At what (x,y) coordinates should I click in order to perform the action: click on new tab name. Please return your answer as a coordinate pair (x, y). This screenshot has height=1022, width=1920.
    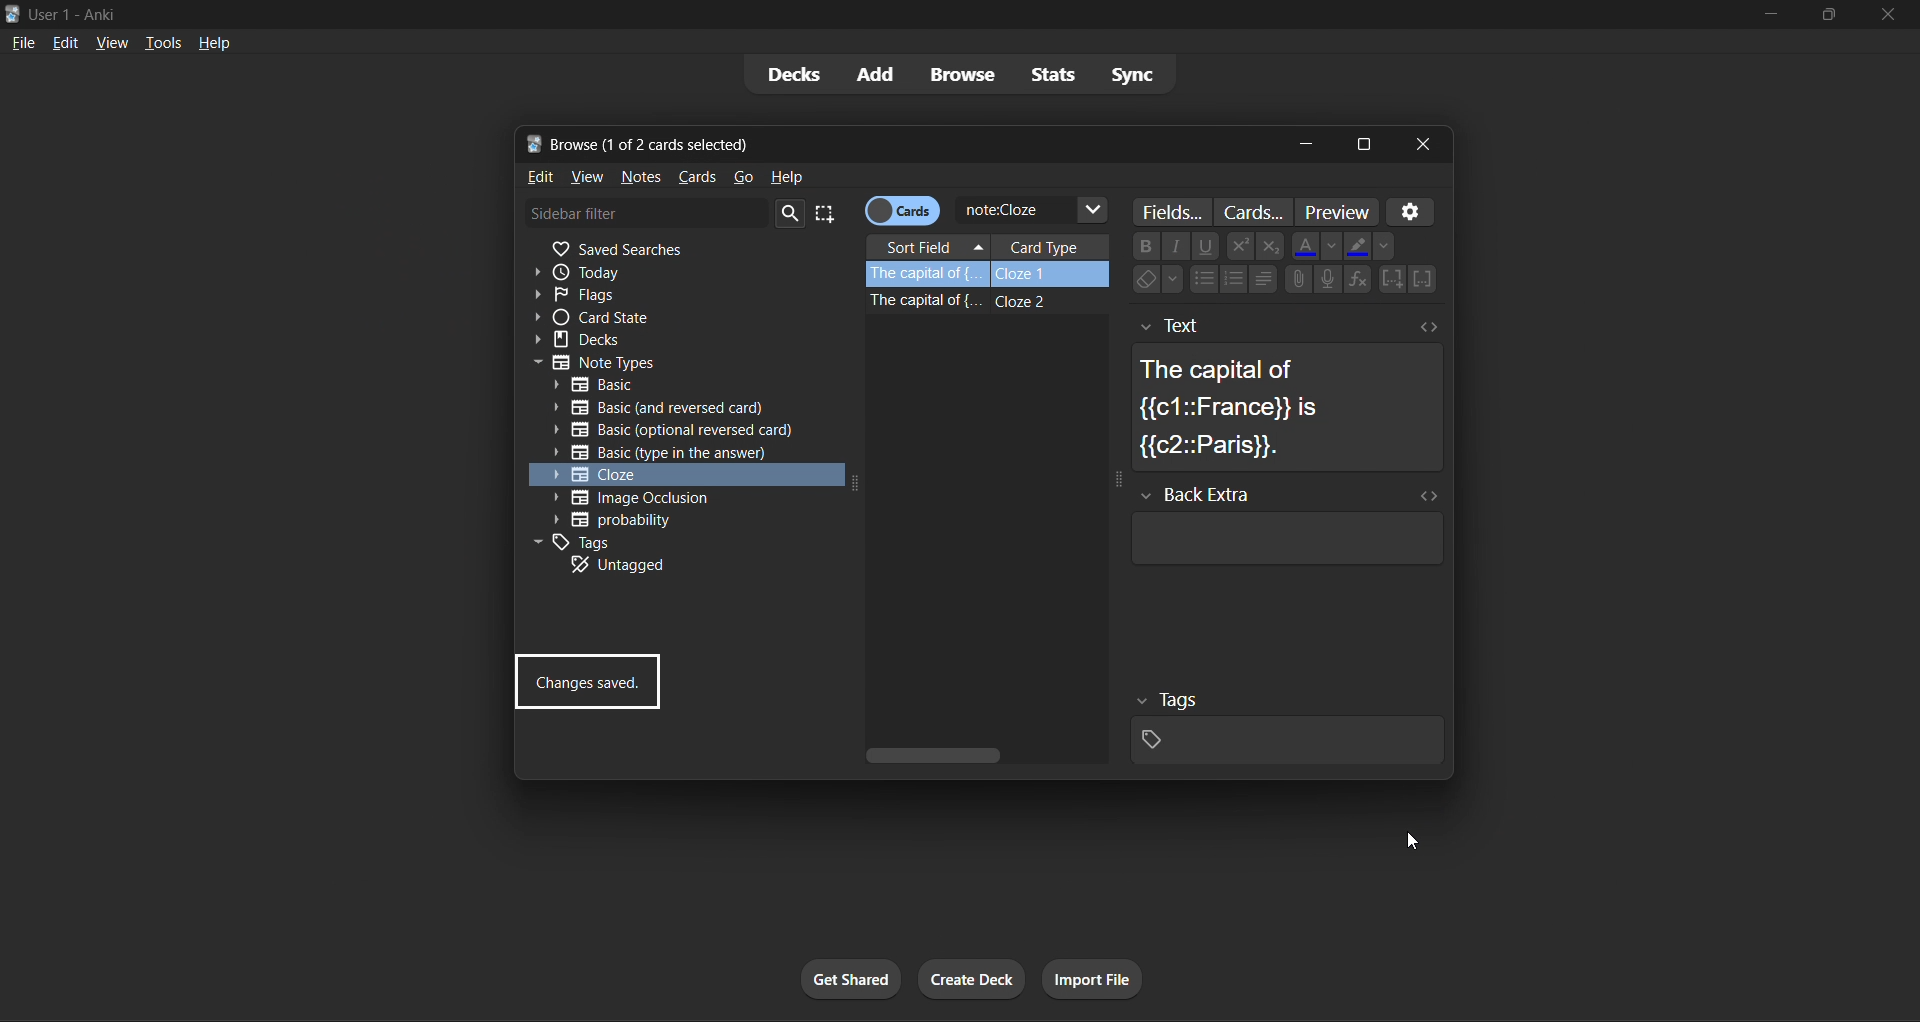
    Looking at the image, I should click on (899, 145).